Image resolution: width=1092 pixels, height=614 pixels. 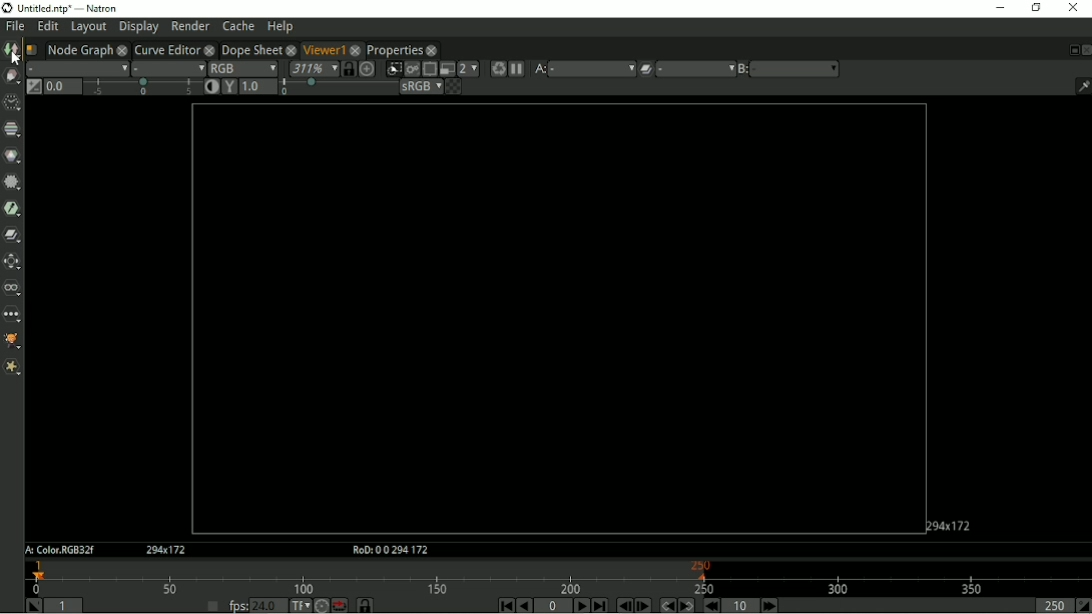 I want to click on close, so click(x=122, y=49).